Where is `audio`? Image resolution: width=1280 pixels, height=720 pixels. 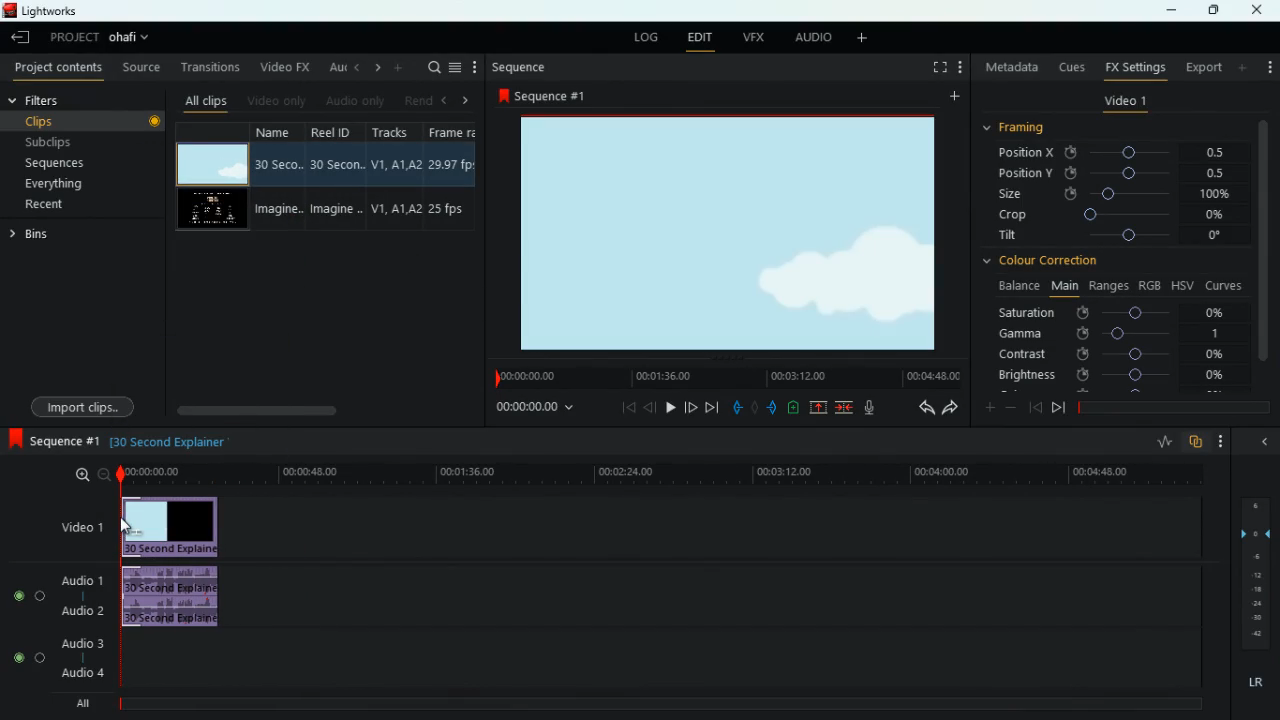 audio is located at coordinates (176, 598).